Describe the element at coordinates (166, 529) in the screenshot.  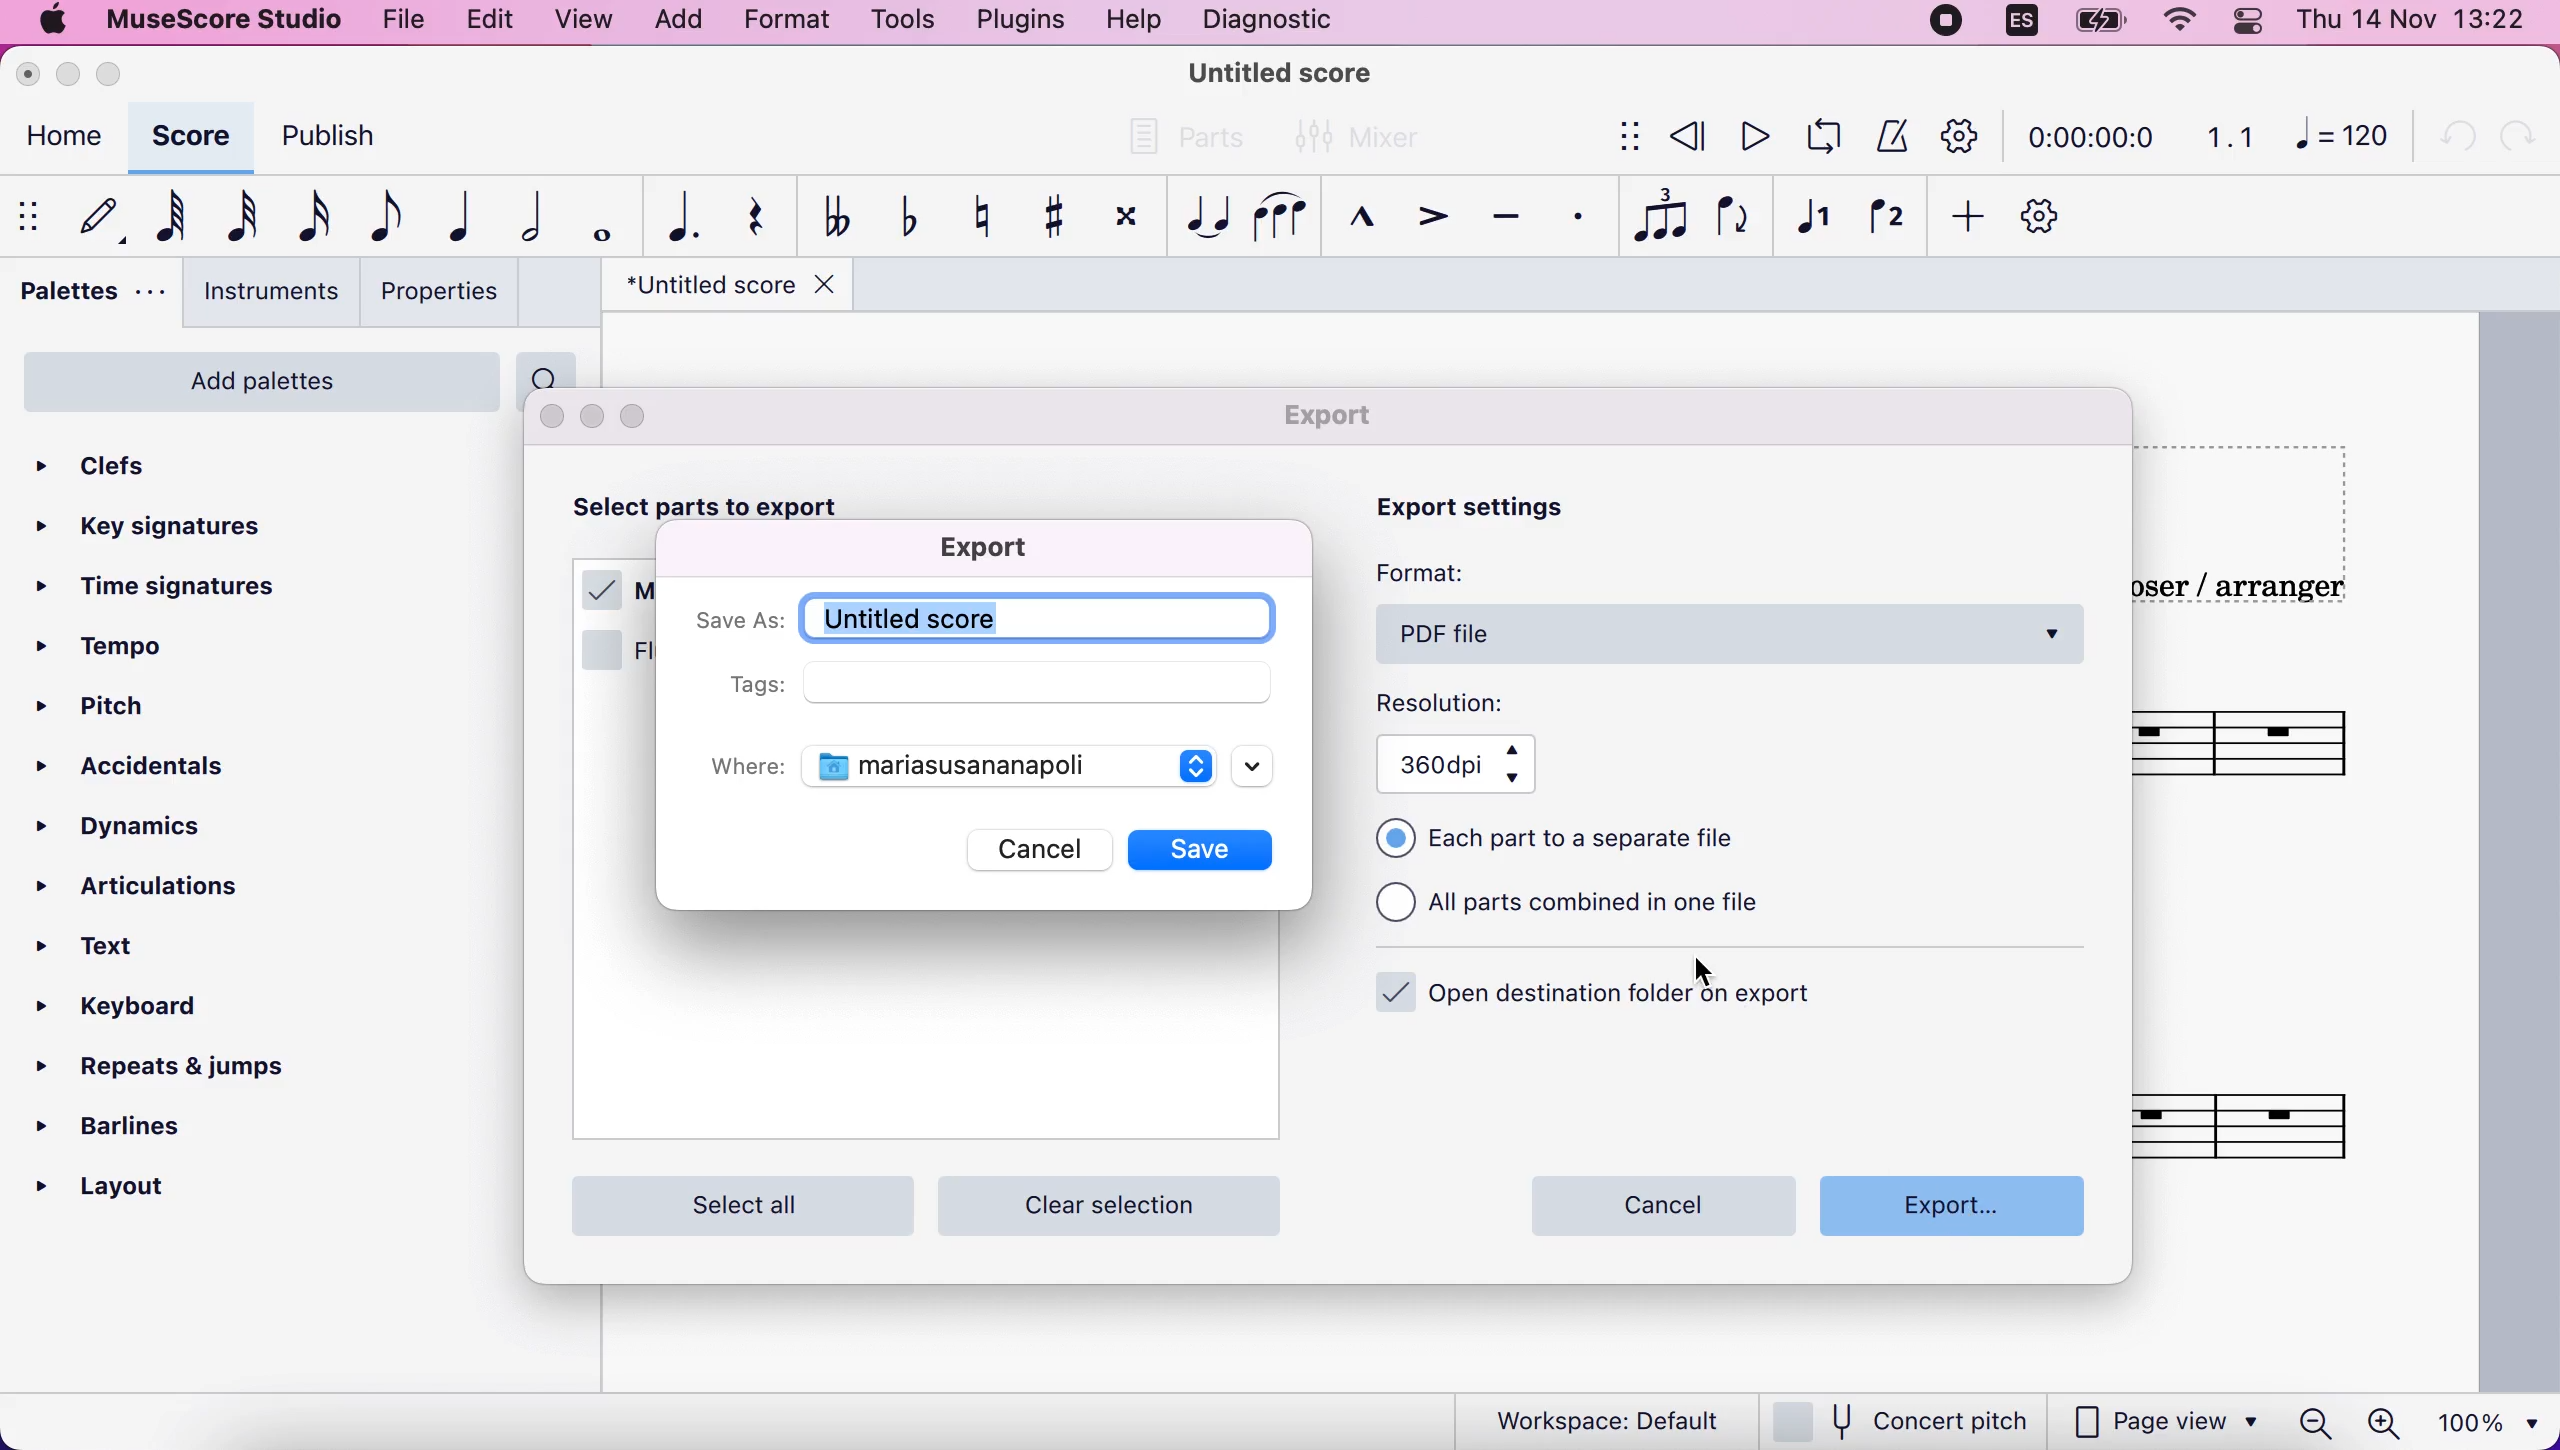
I see `key signatures` at that location.